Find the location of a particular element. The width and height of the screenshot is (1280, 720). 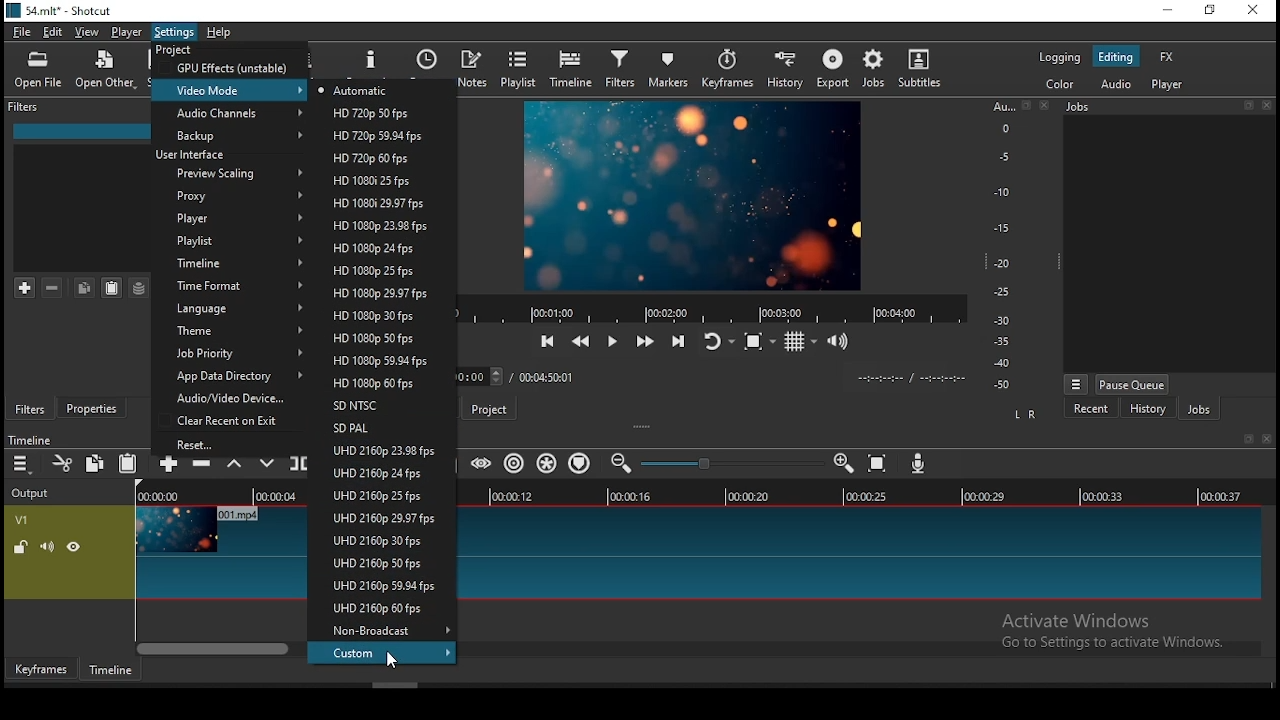

player is located at coordinates (128, 33).